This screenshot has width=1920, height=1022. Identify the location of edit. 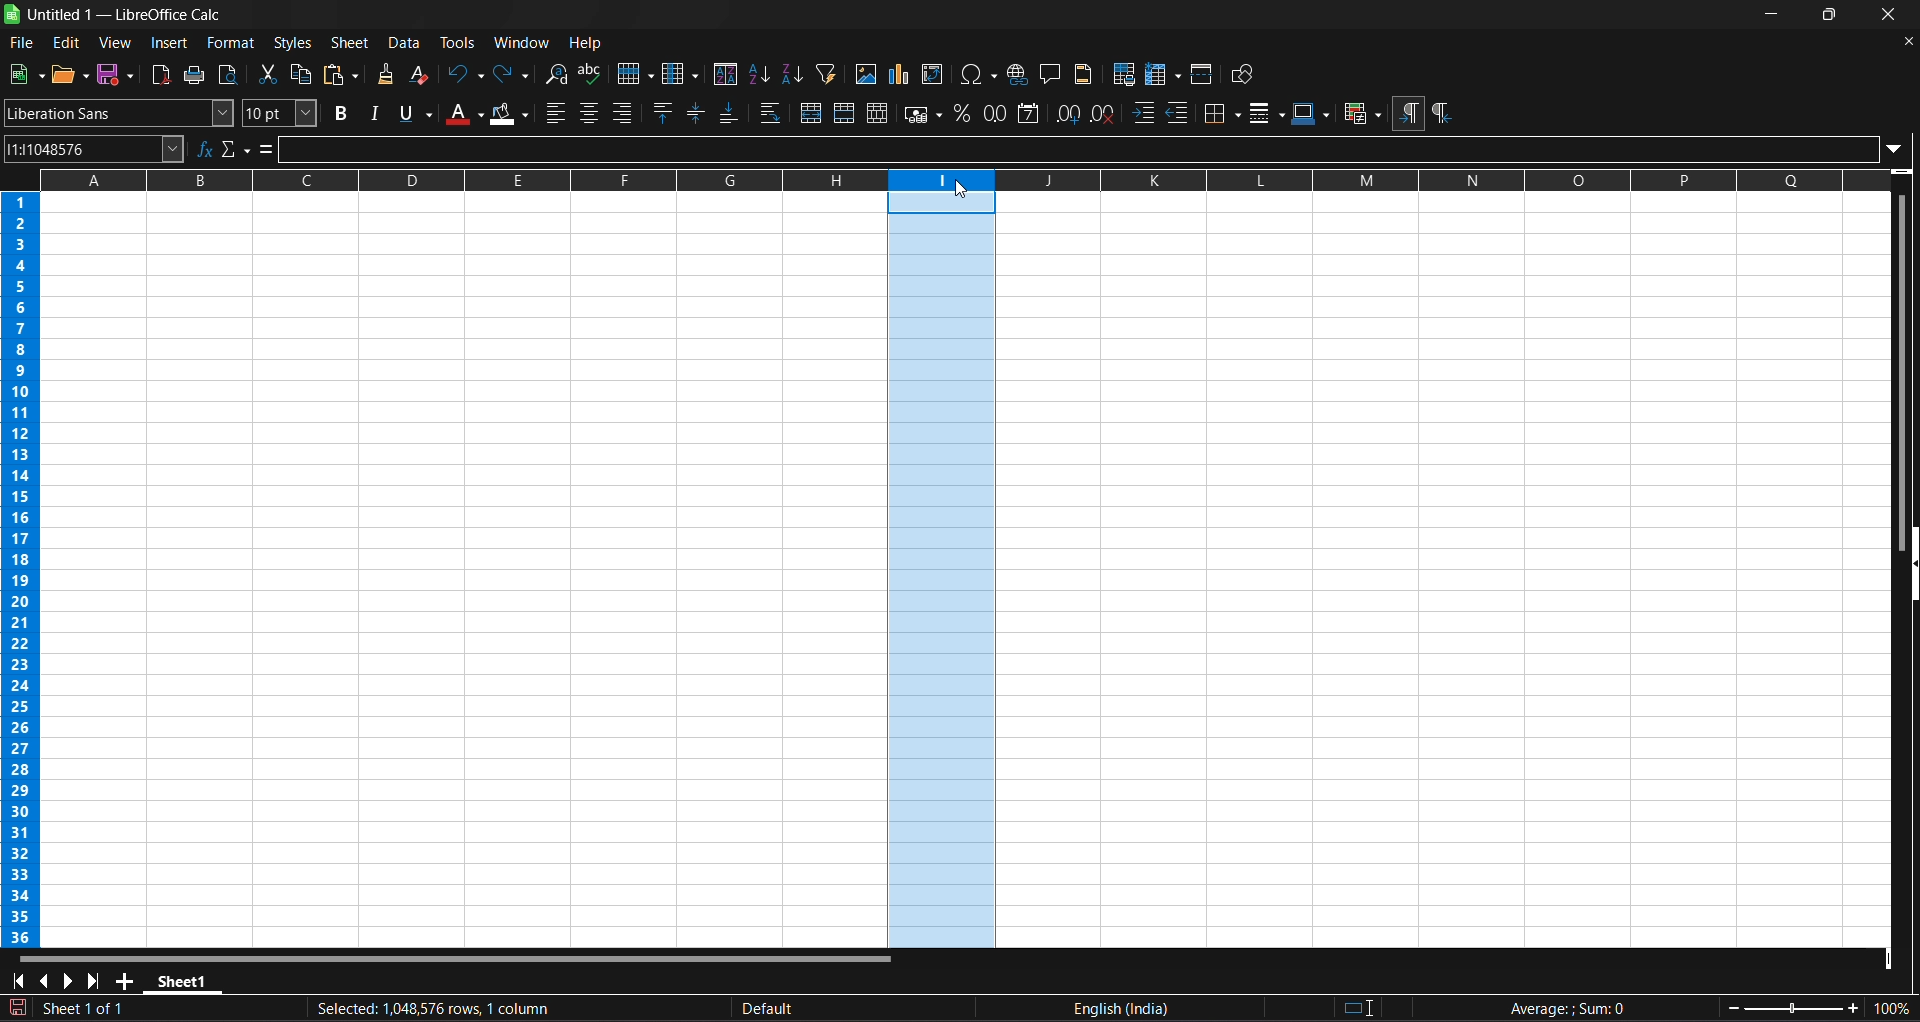
(65, 41).